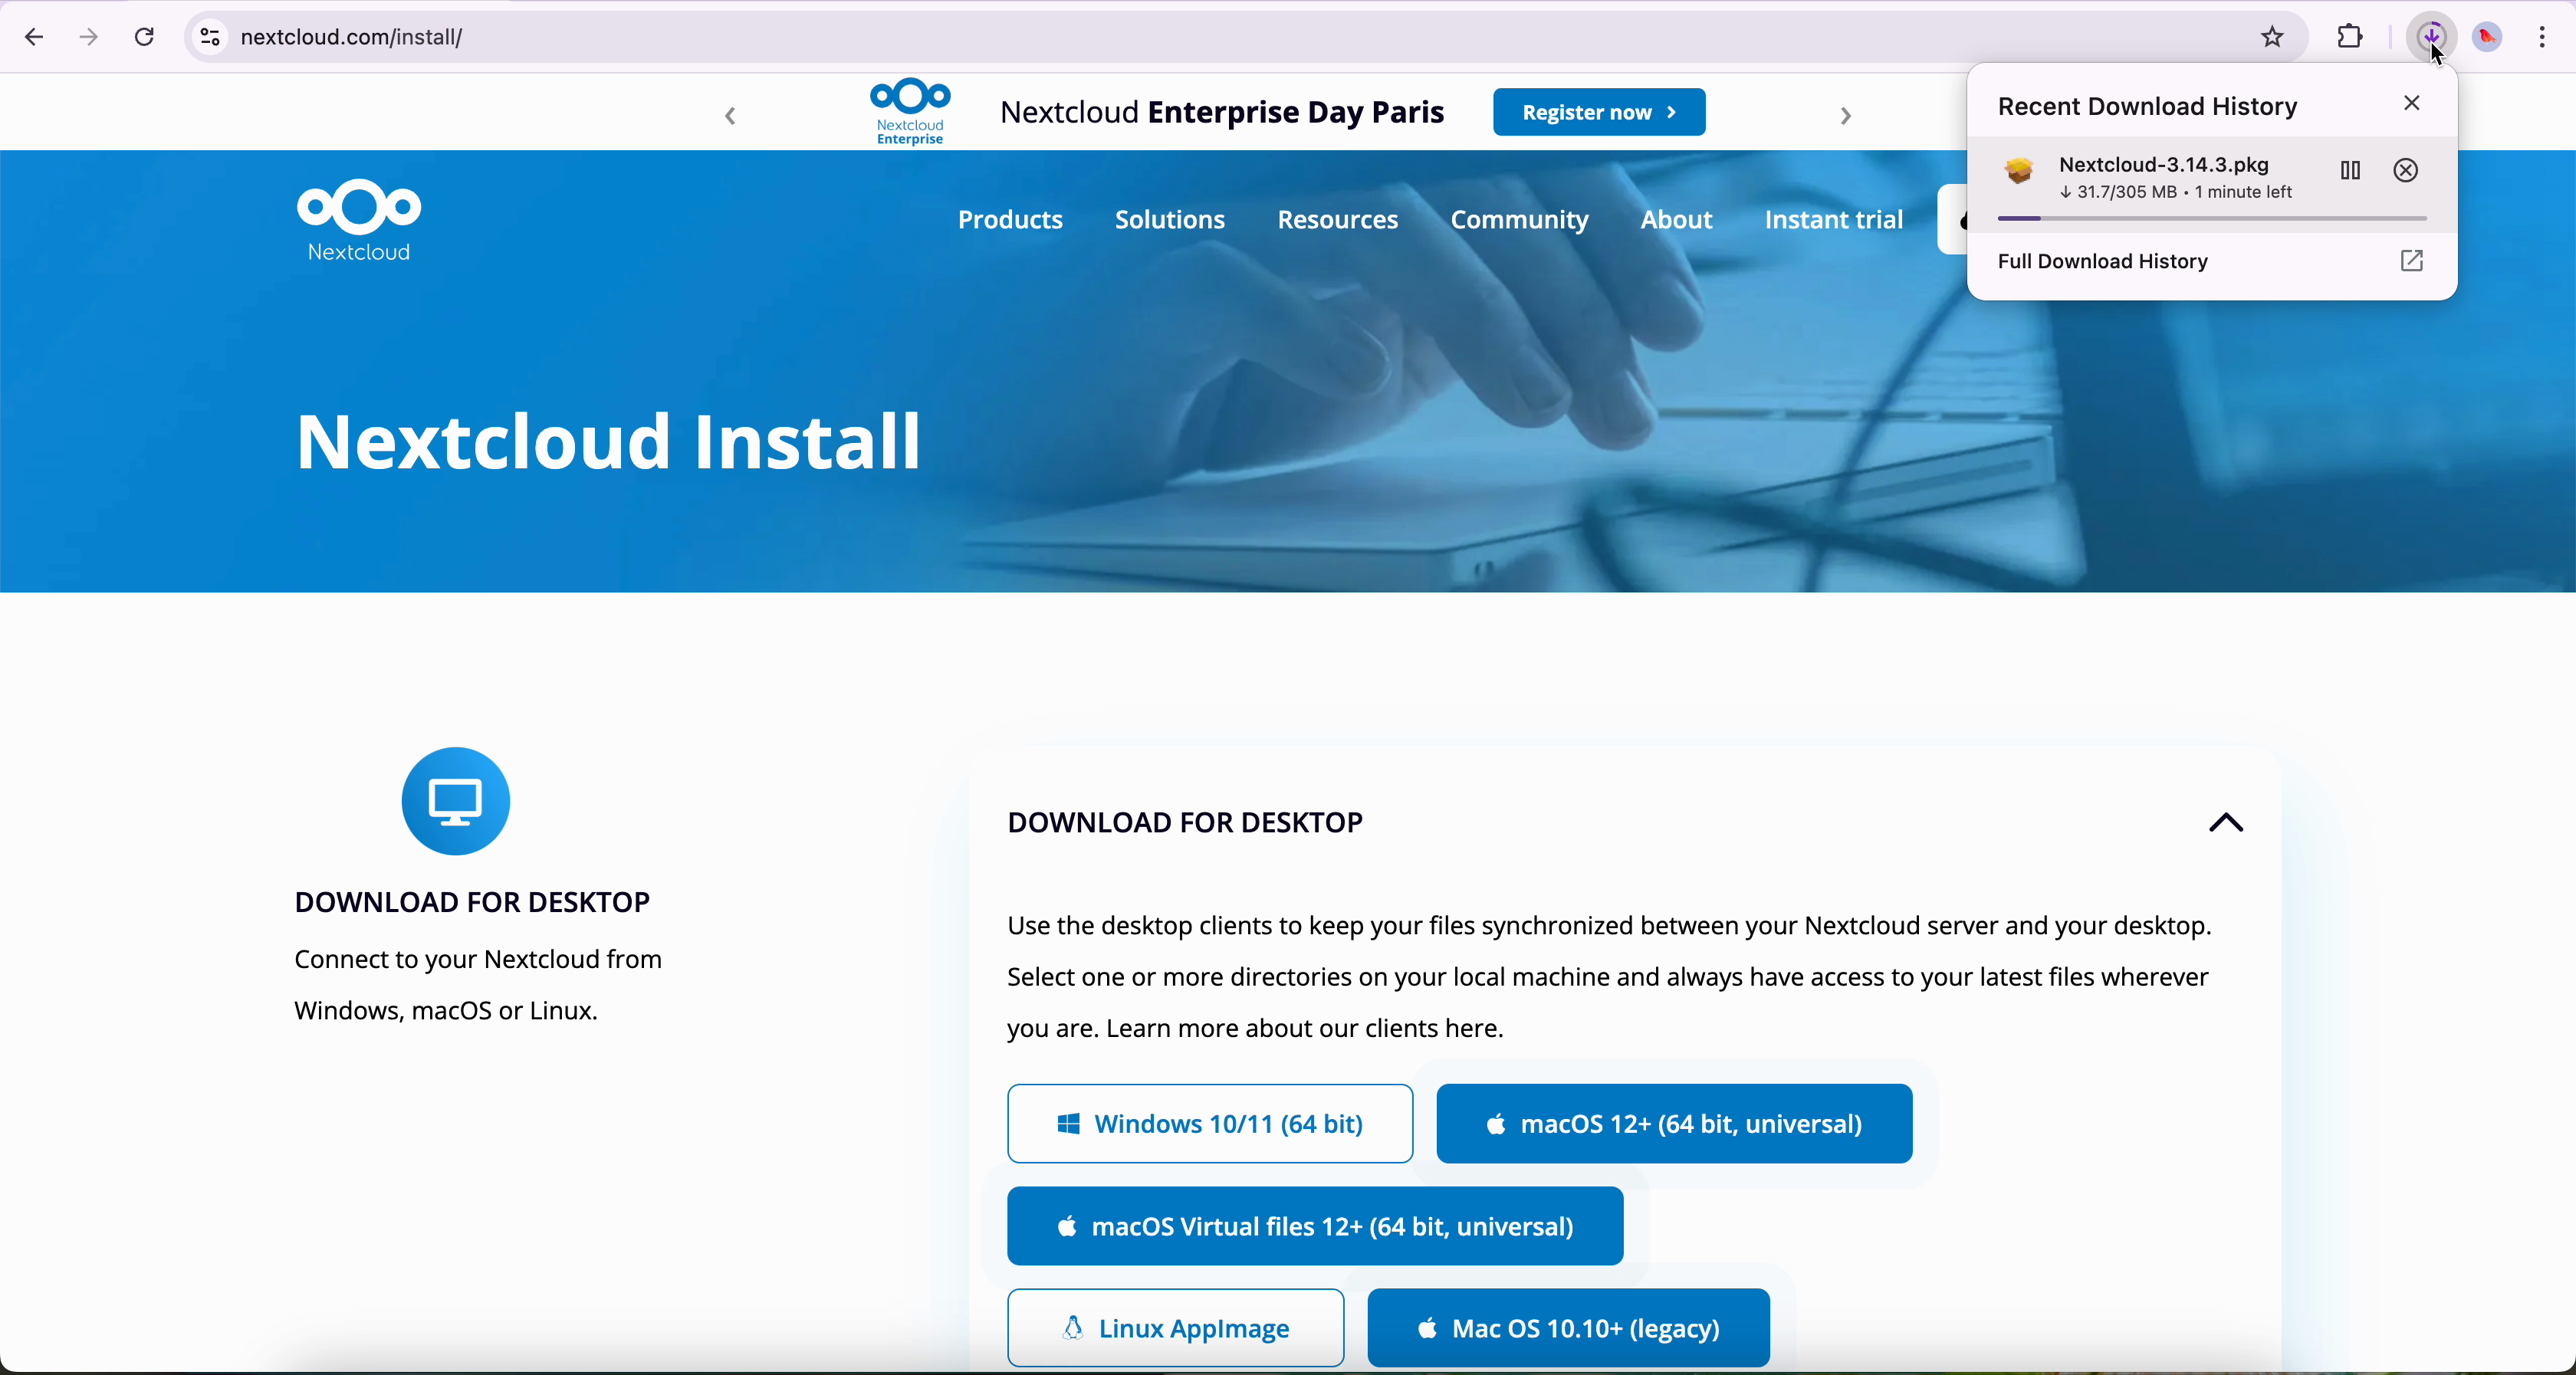  Describe the element at coordinates (362, 216) in the screenshot. I see `Nextcloud logo` at that location.